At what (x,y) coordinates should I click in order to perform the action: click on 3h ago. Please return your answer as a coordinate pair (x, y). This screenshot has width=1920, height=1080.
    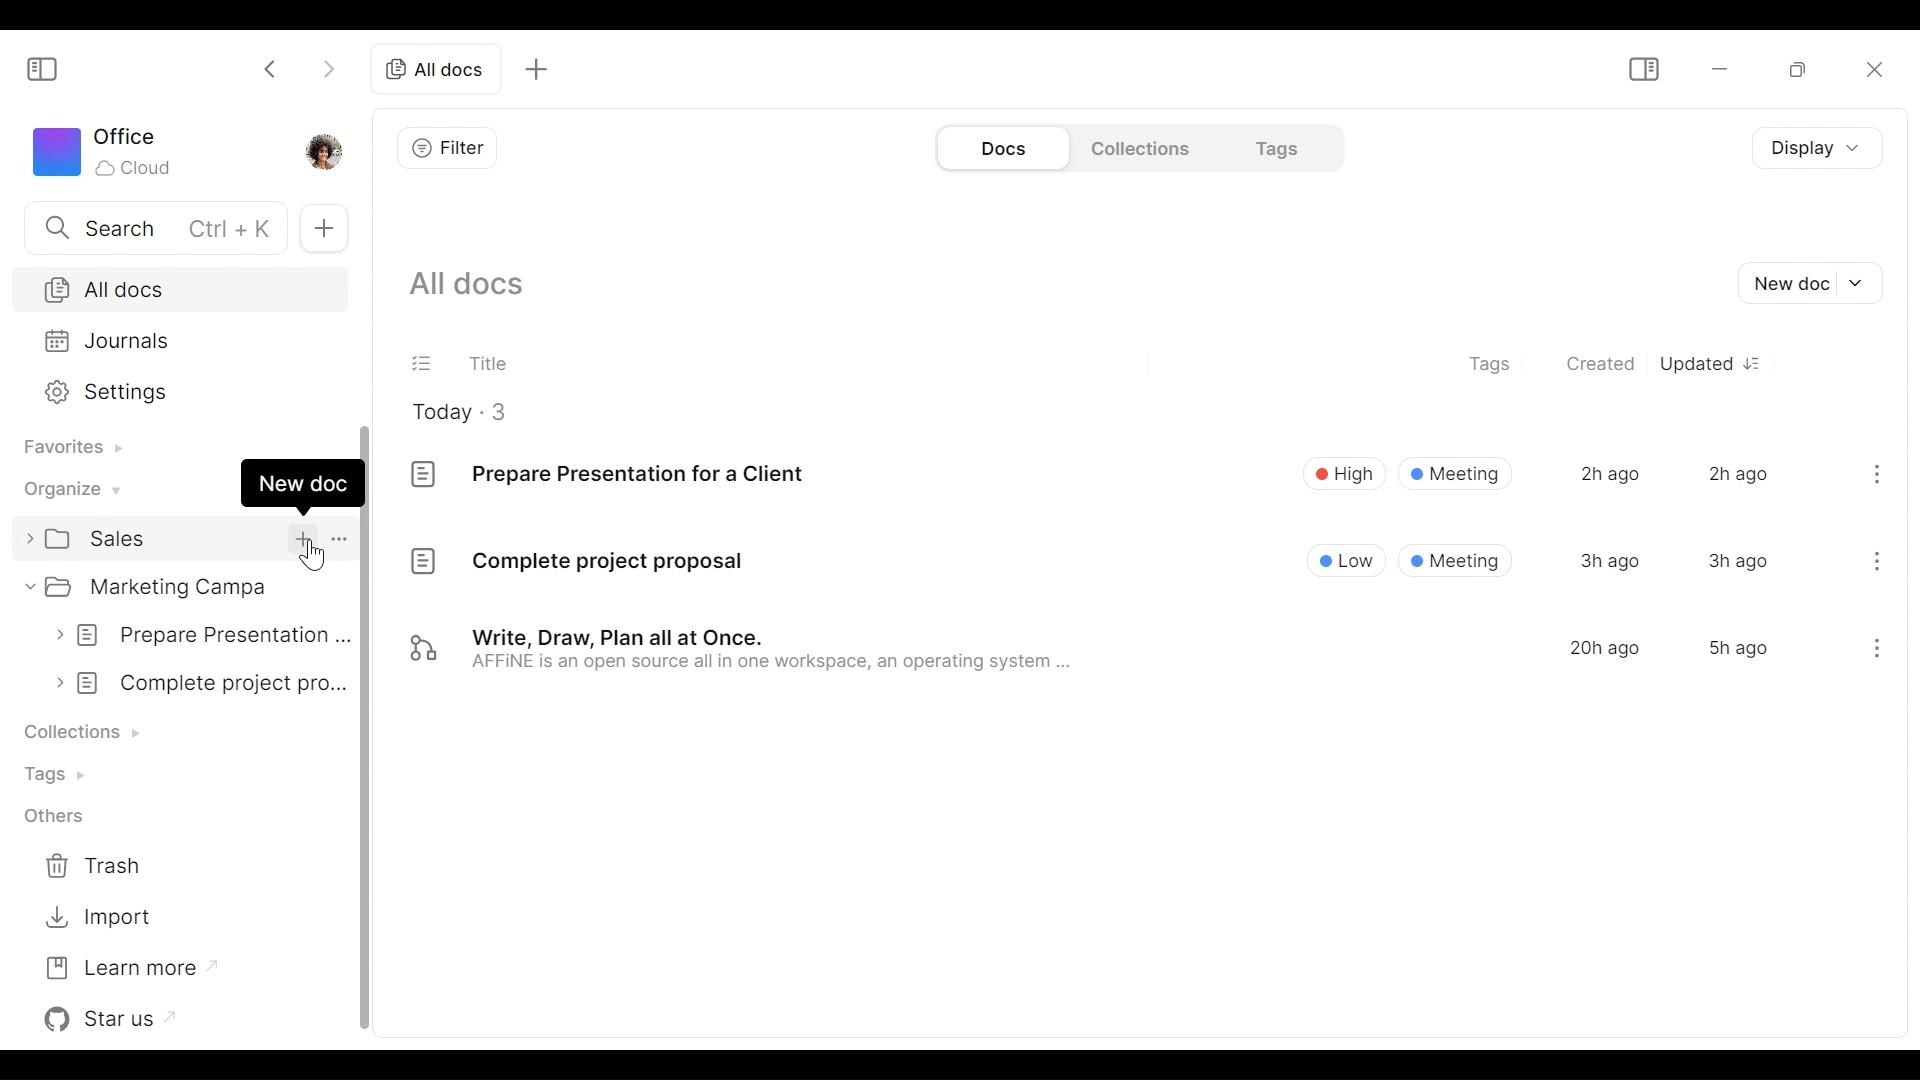
    Looking at the image, I should click on (1737, 561).